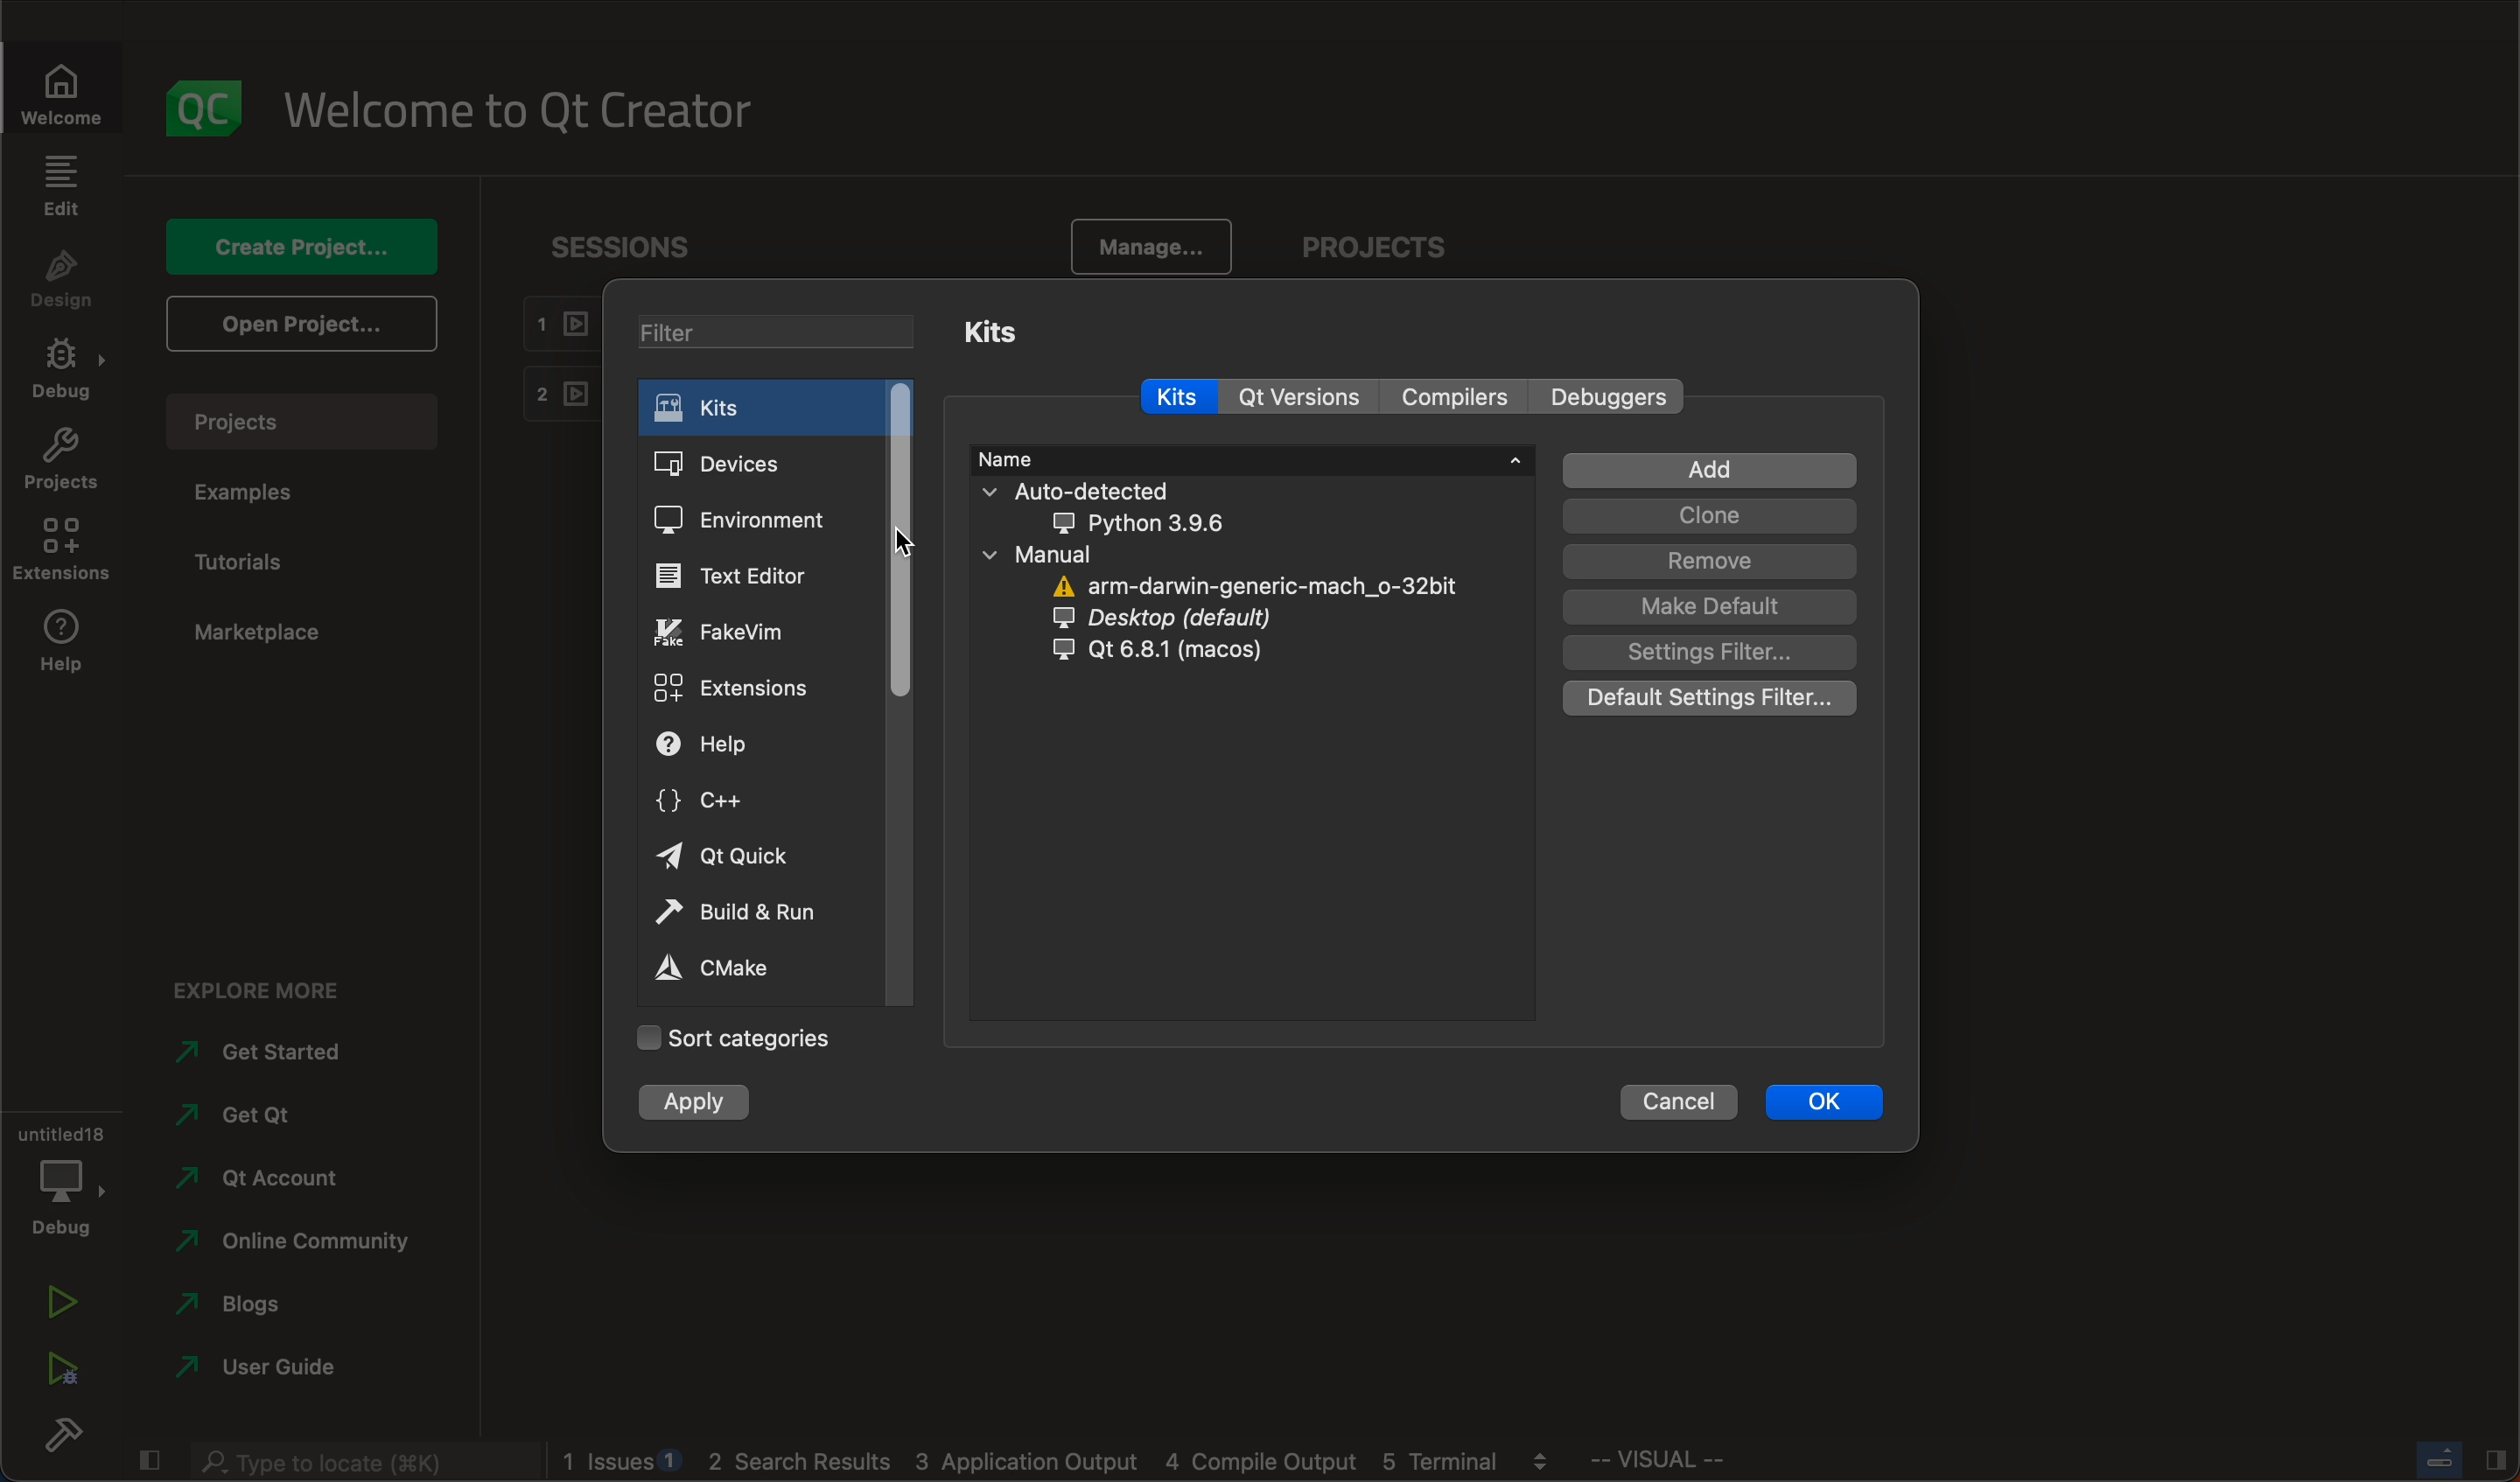 The image size is (2520, 1482). What do you see at coordinates (1083, 556) in the screenshot?
I see `manual` at bounding box center [1083, 556].